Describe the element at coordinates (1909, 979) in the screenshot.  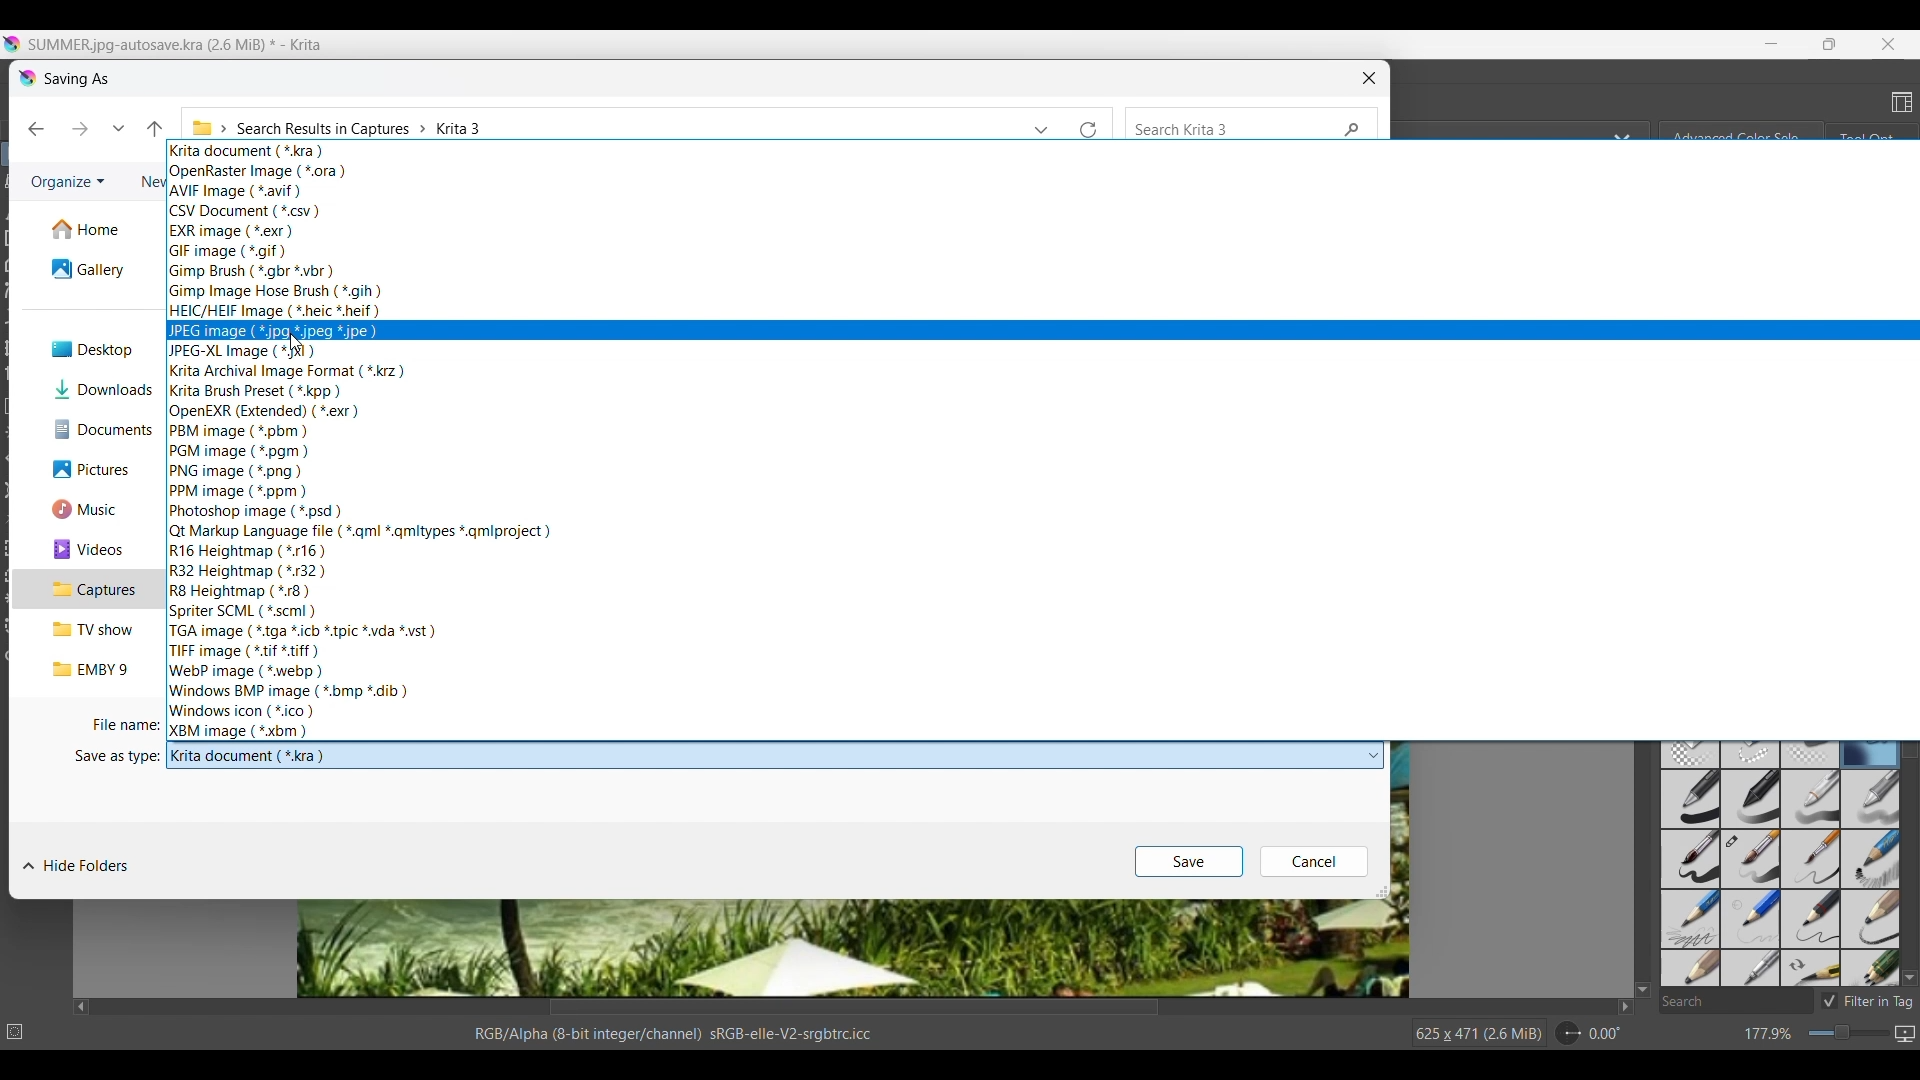
I see `Quick slide to bottom` at that location.